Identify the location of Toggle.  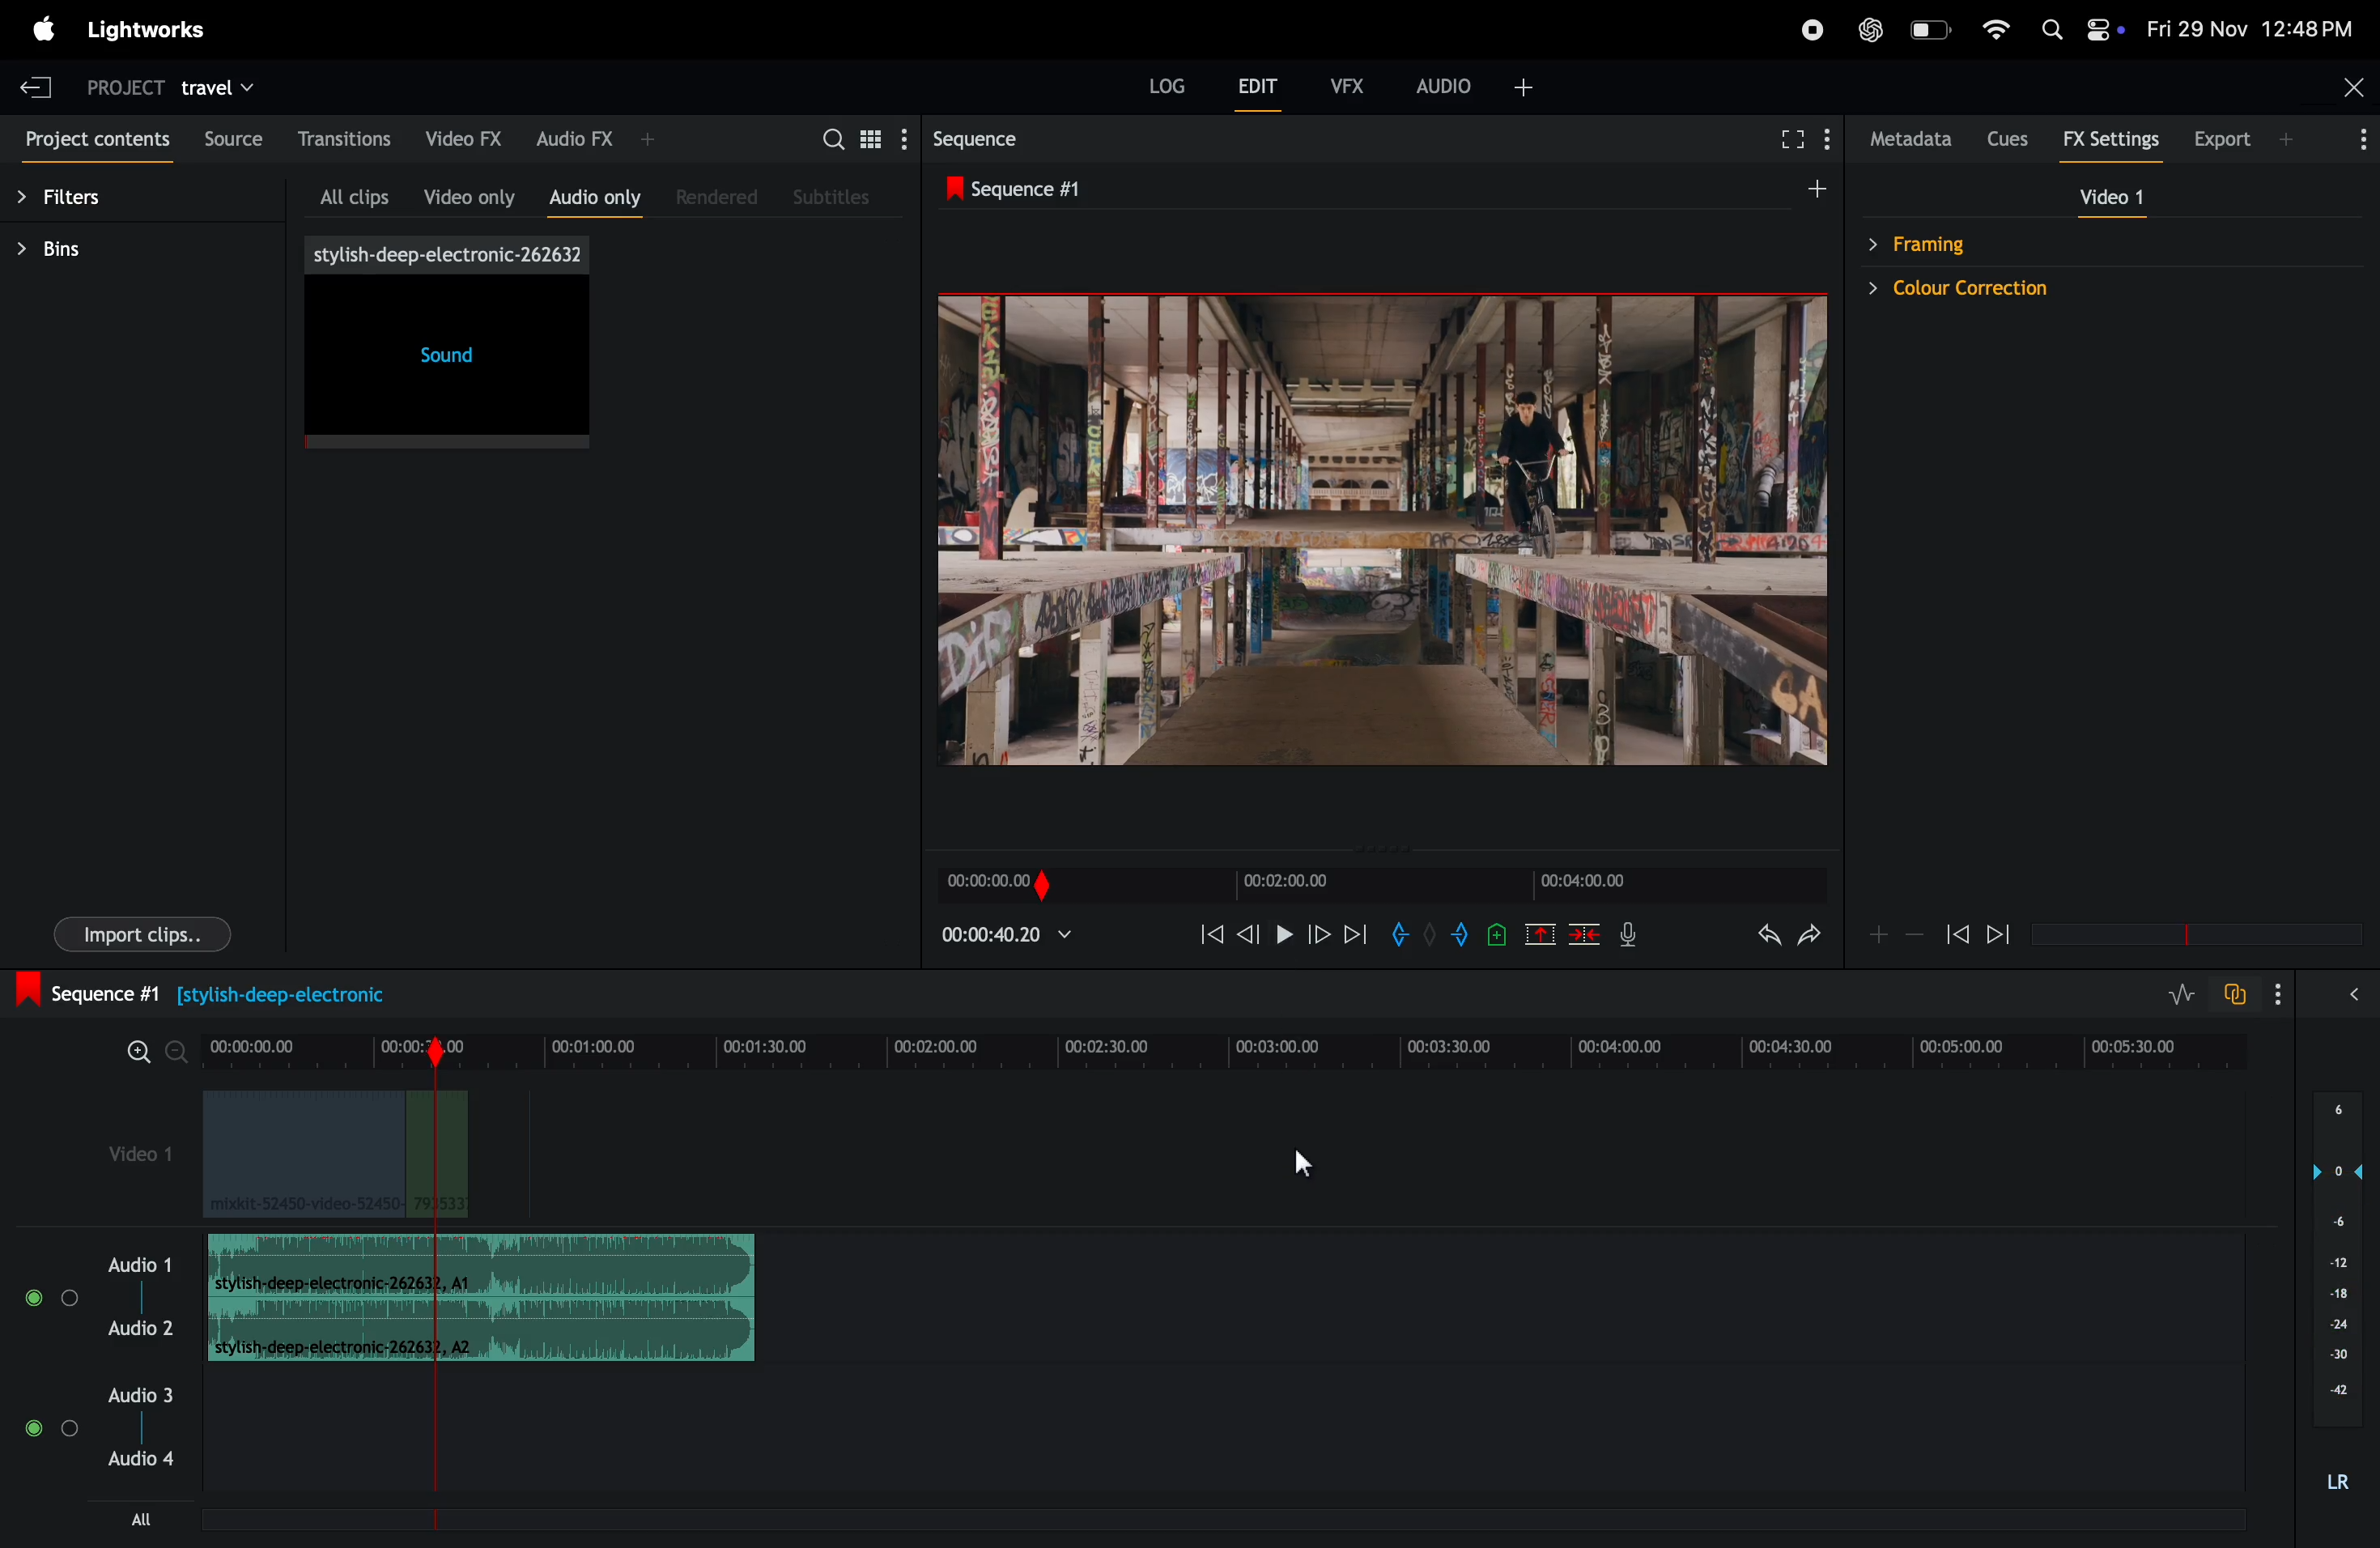
(34, 1298).